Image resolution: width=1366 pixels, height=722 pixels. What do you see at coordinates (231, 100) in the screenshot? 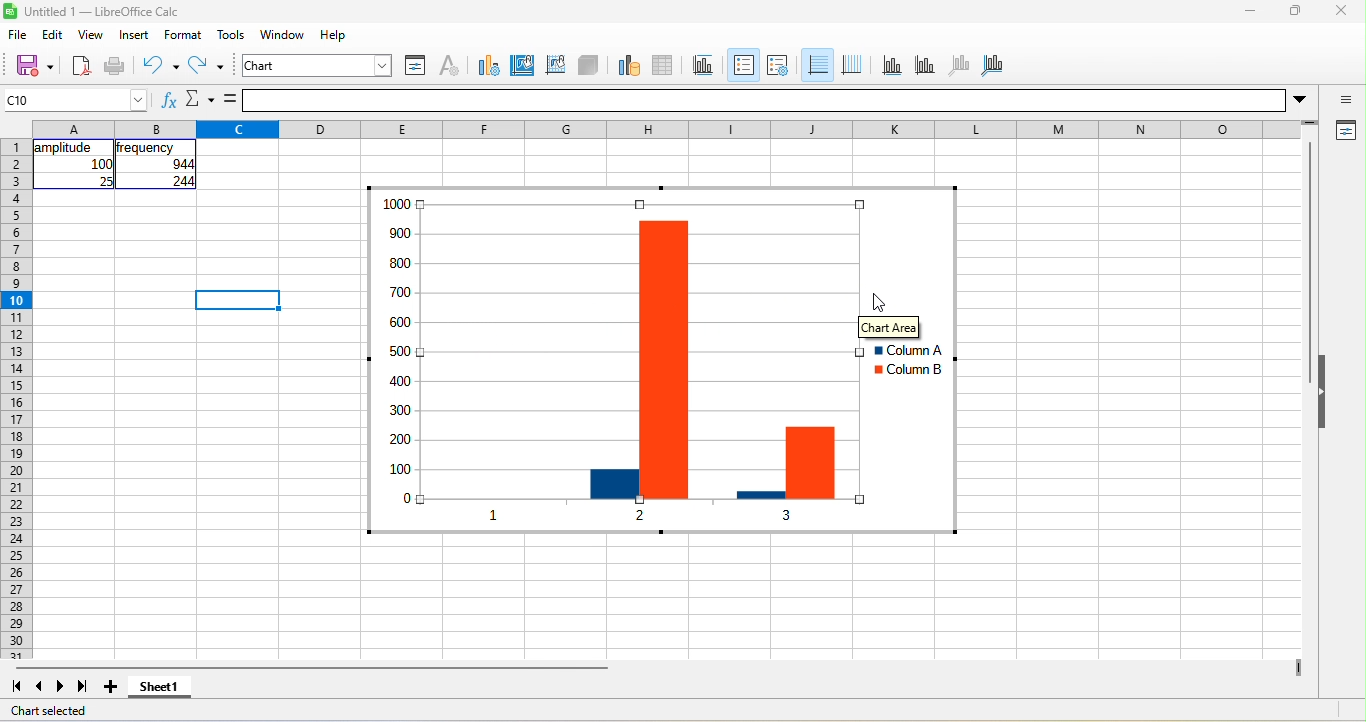
I see `formula` at bounding box center [231, 100].